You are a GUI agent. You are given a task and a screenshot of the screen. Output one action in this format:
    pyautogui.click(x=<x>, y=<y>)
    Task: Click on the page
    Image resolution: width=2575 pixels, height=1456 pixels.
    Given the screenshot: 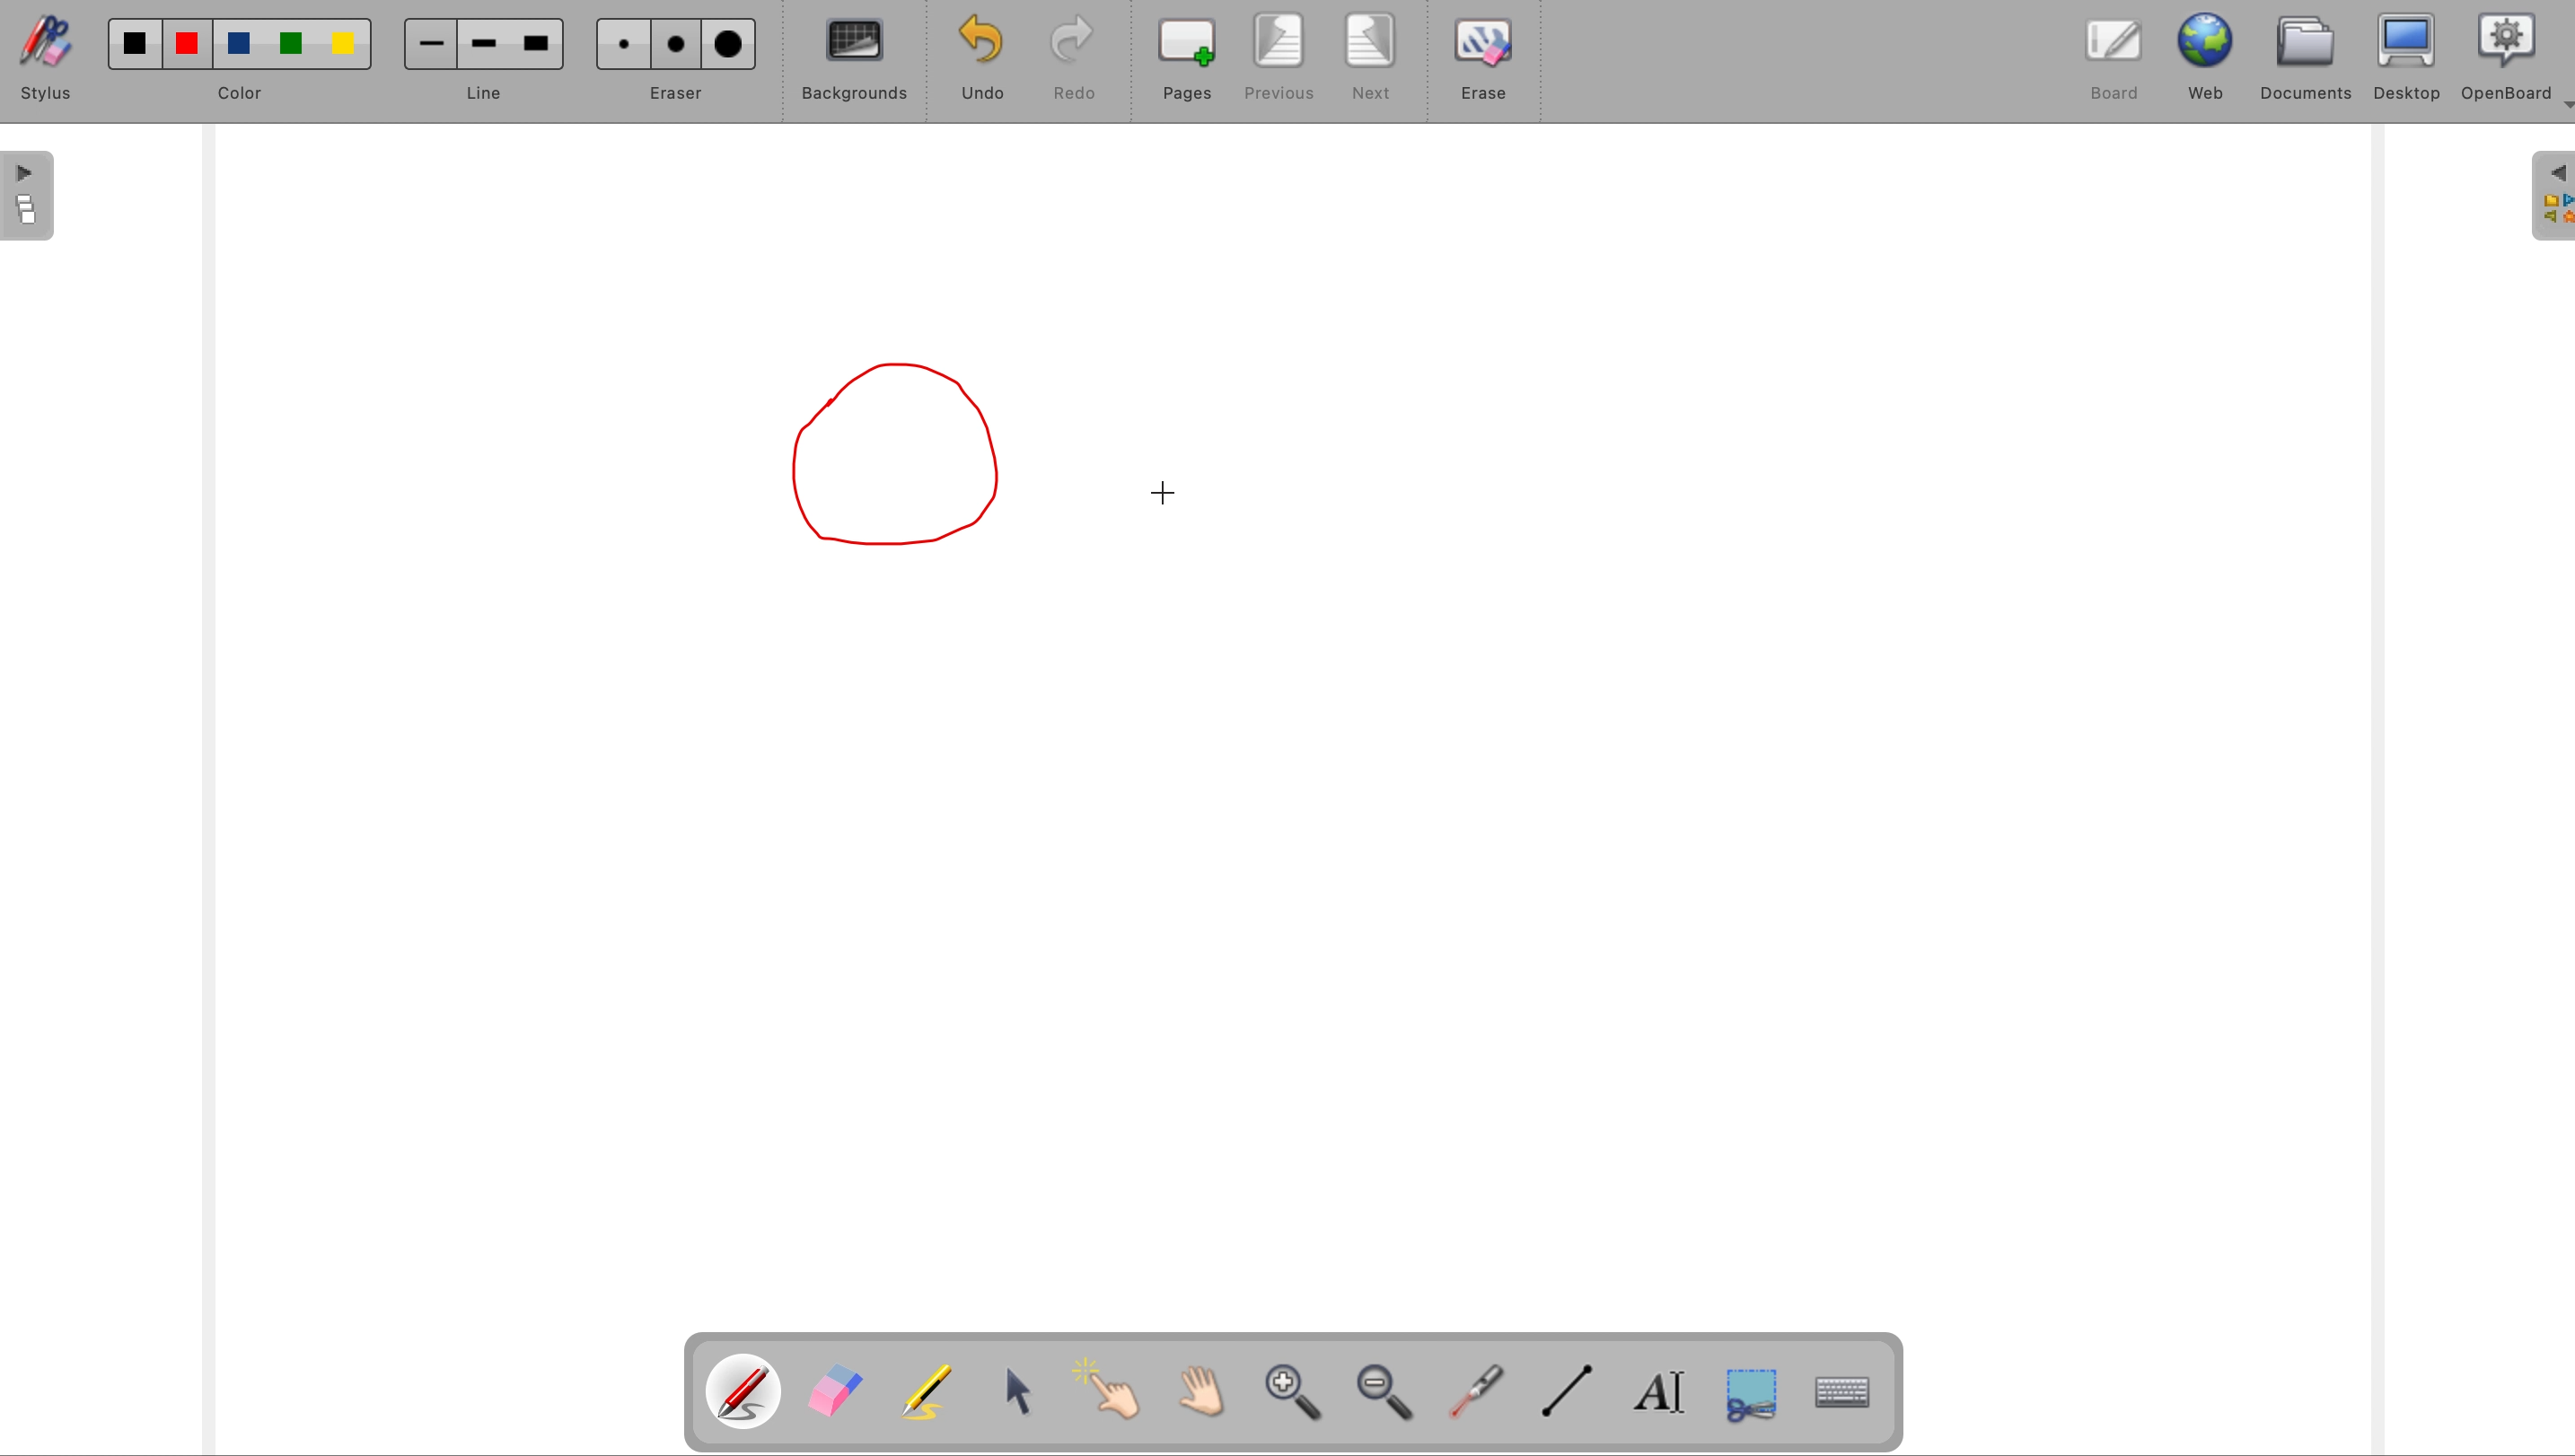 What is the action you would take?
    pyautogui.click(x=27, y=197)
    